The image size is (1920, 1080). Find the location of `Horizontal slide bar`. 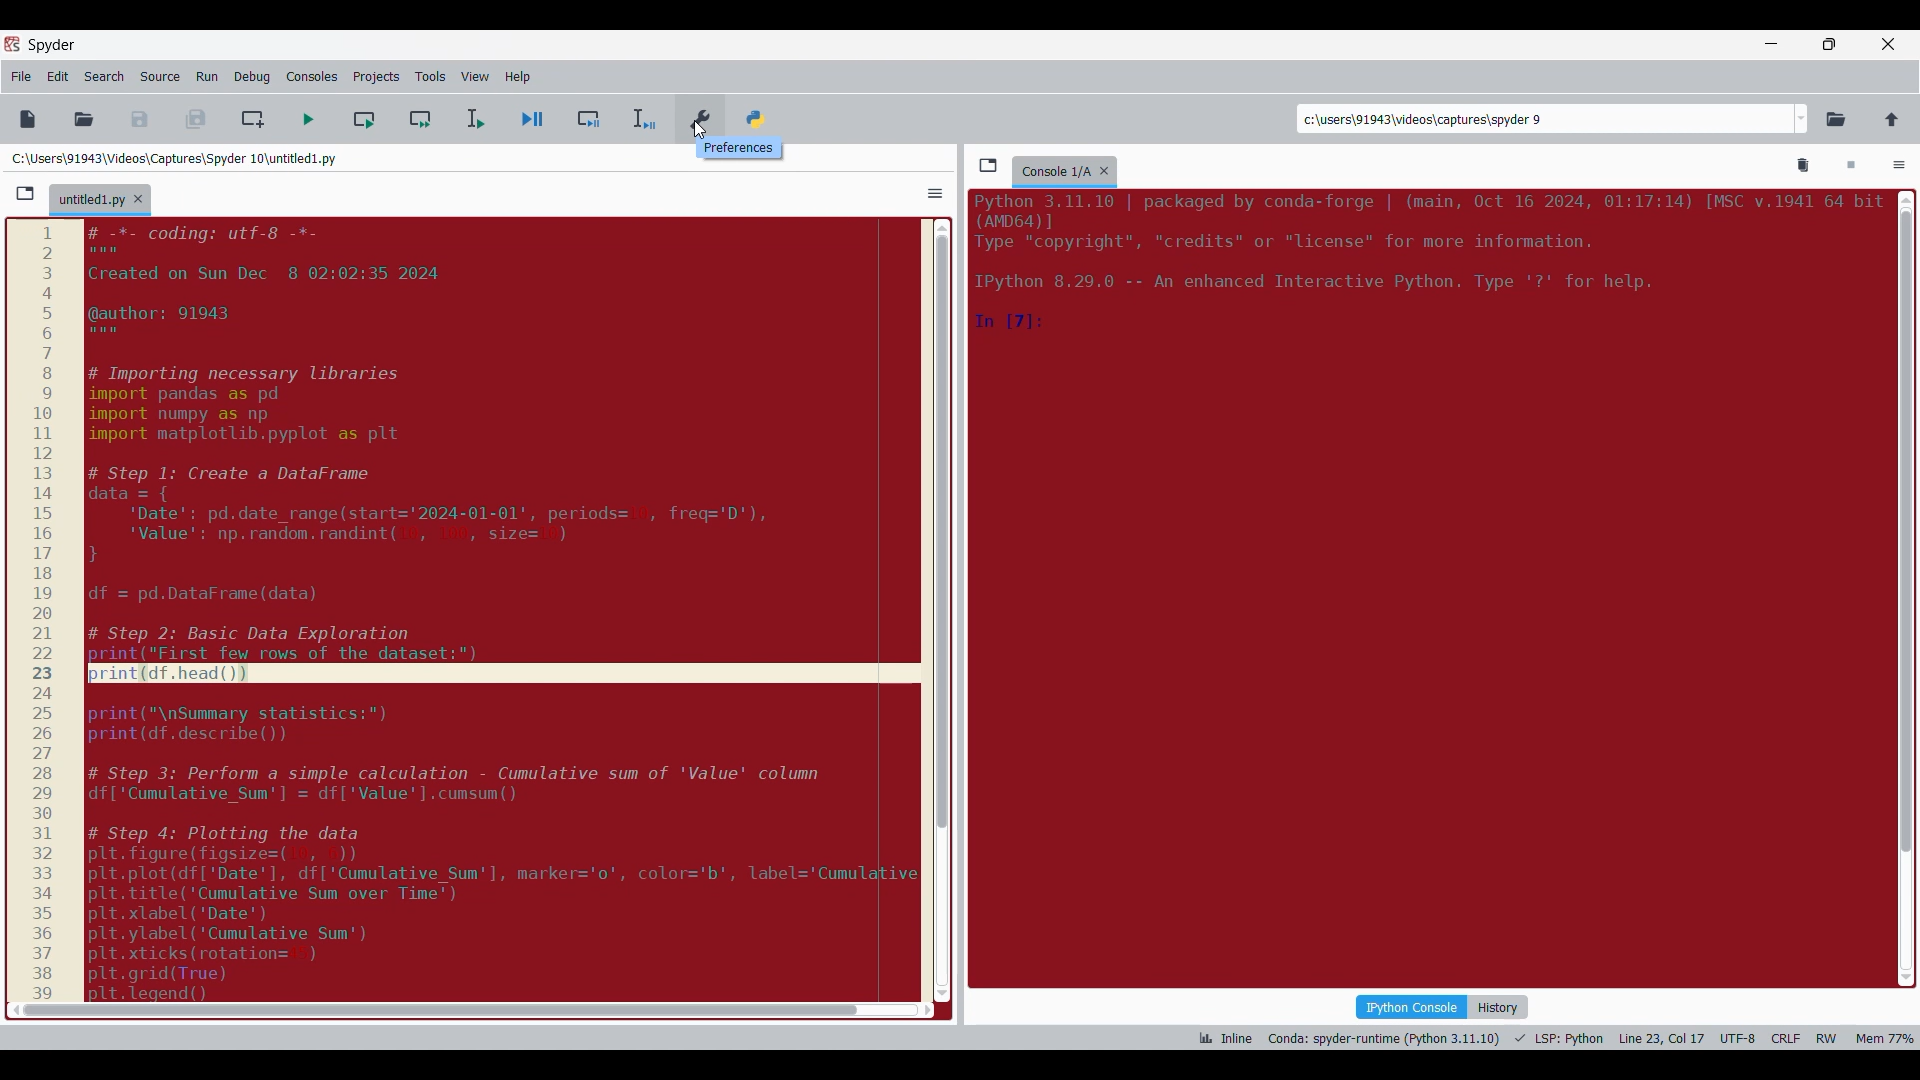

Horizontal slide bar is located at coordinates (471, 1010).